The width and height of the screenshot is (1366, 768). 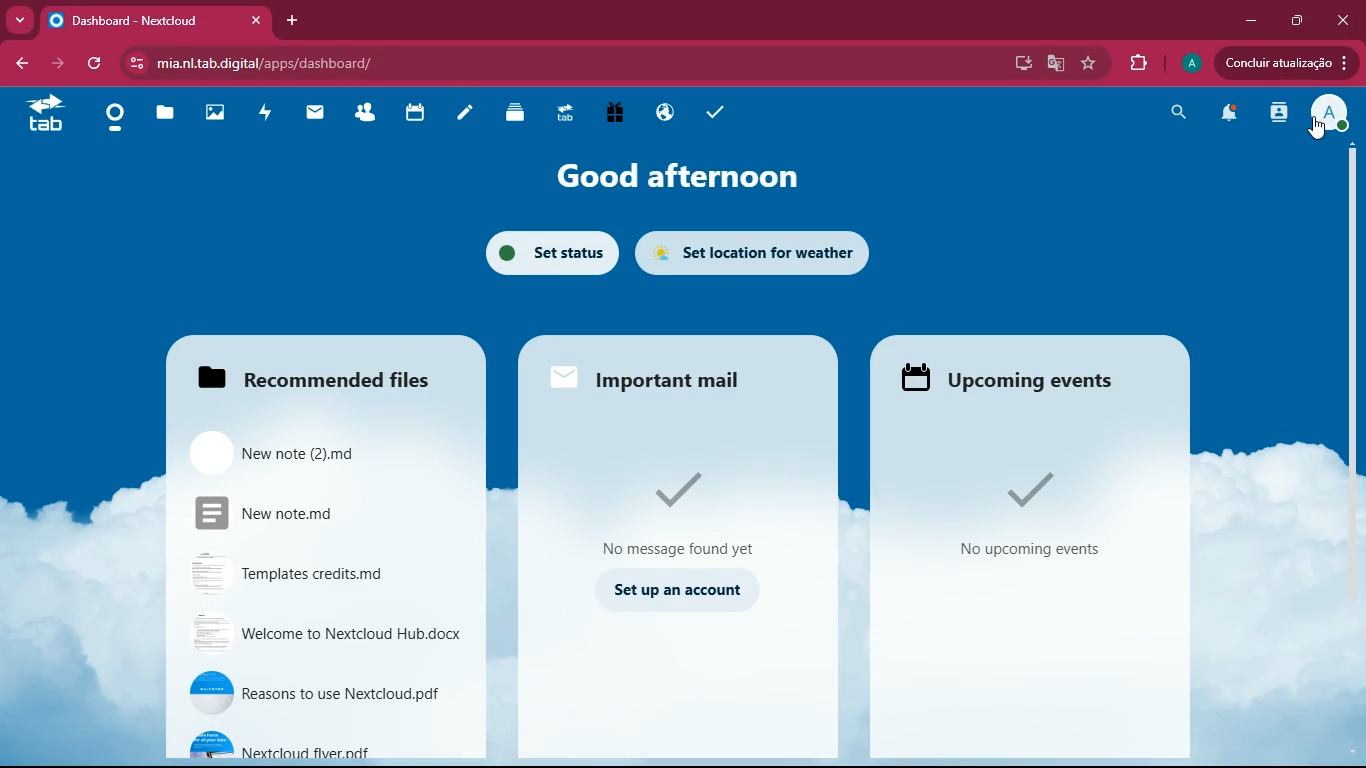 What do you see at coordinates (1317, 131) in the screenshot?
I see `Cursor` at bounding box center [1317, 131].